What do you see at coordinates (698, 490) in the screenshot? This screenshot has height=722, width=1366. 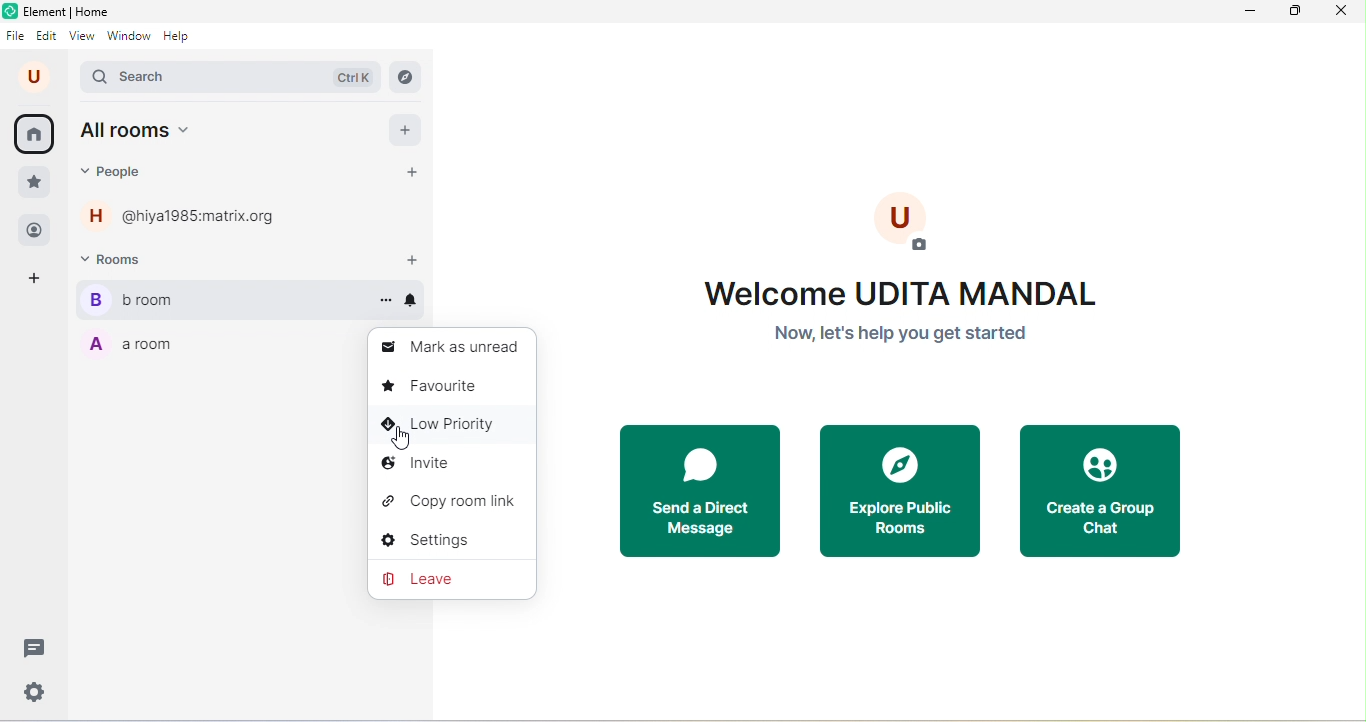 I see `send a direct message` at bounding box center [698, 490].